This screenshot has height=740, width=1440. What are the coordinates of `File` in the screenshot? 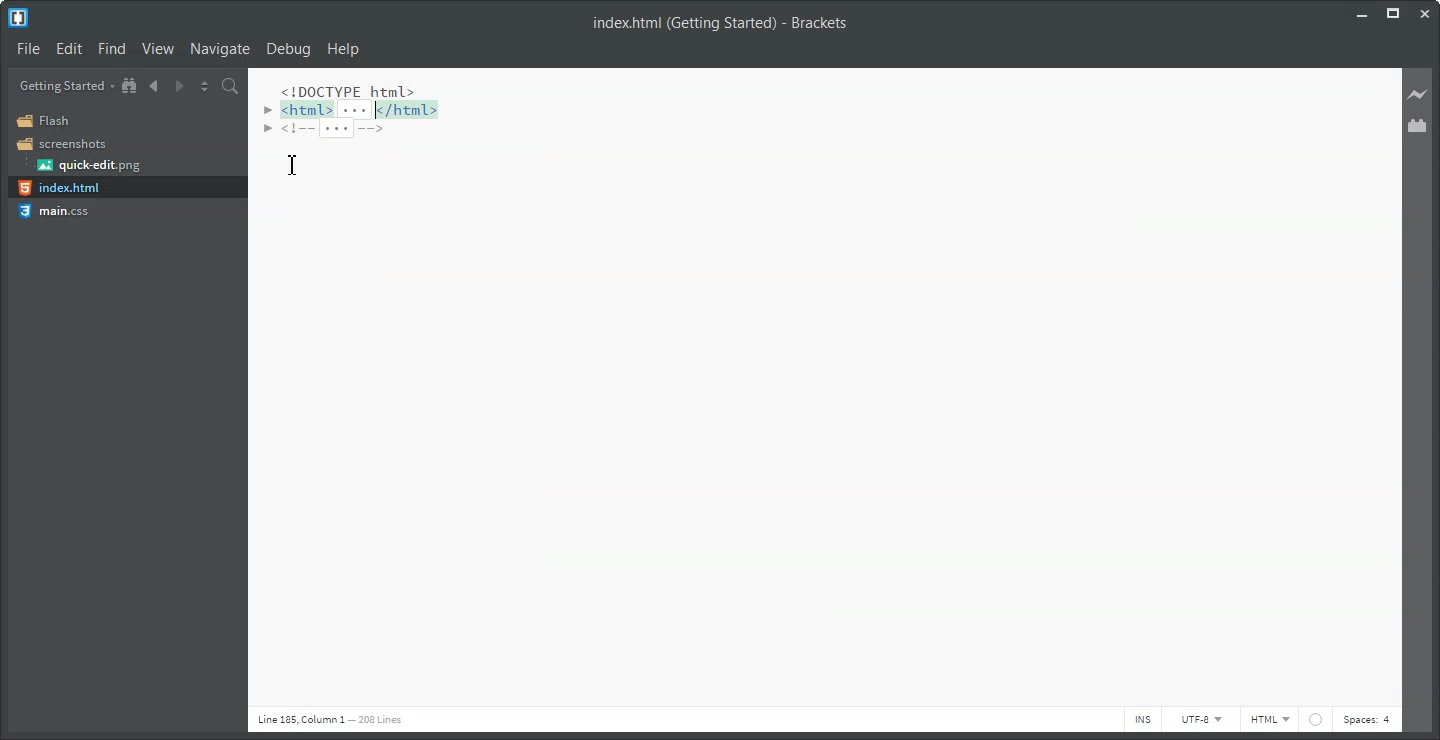 It's located at (28, 49).